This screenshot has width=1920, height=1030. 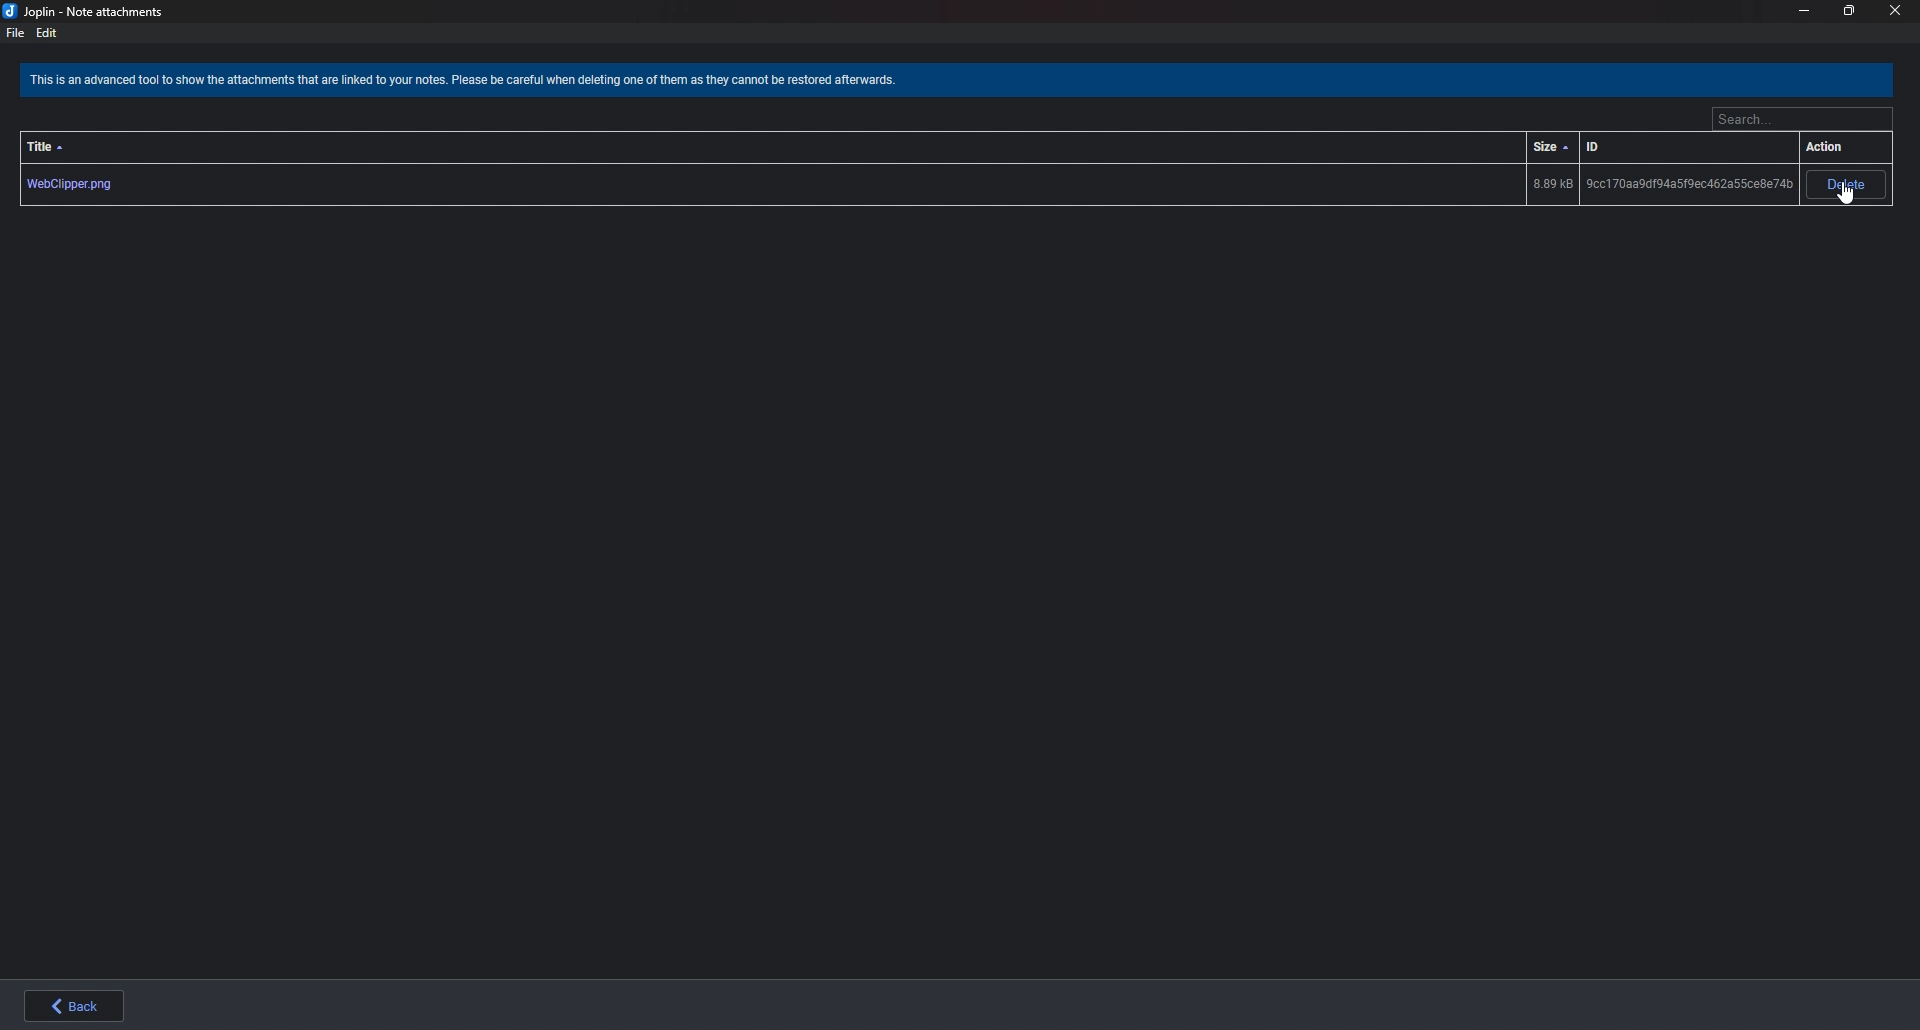 I want to click on edit, so click(x=47, y=32).